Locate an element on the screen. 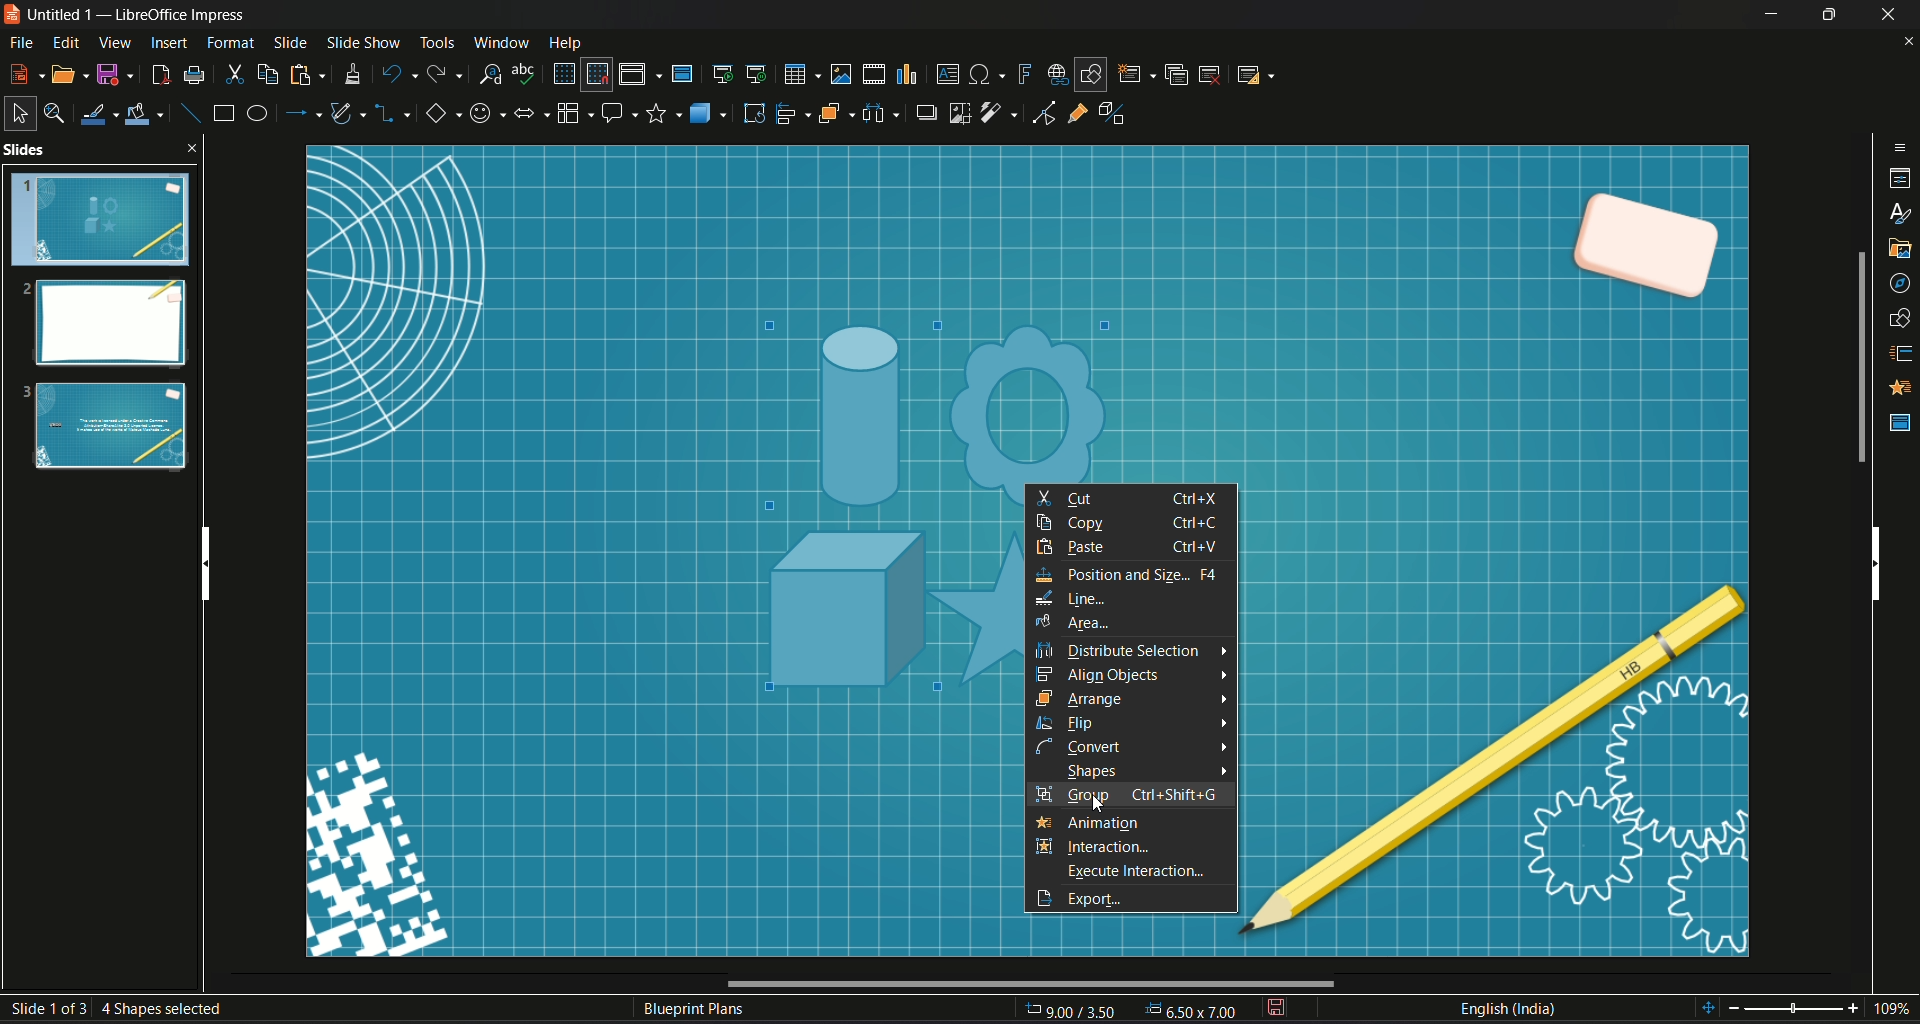 The image size is (1920, 1024). styles is located at coordinates (1902, 216).